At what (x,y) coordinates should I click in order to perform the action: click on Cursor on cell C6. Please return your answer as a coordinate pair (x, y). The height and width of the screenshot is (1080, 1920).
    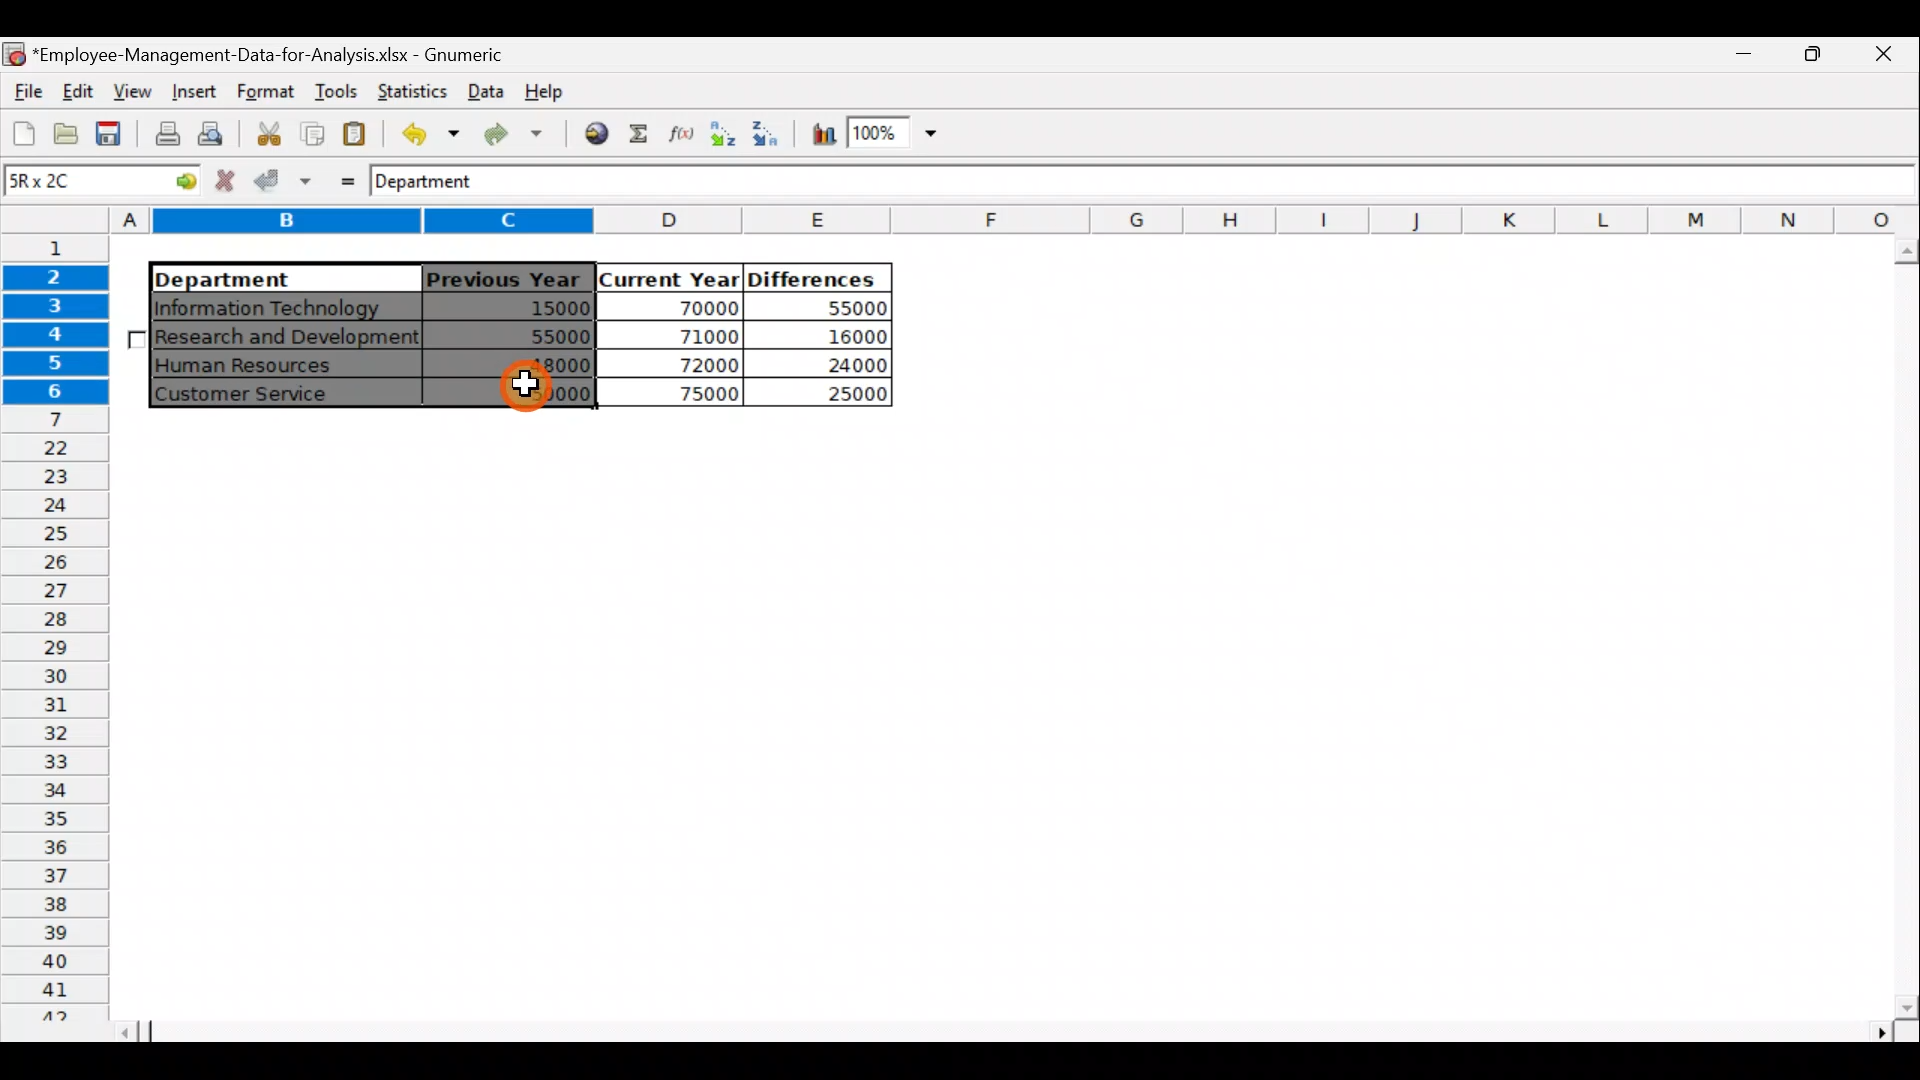
    Looking at the image, I should click on (530, 388).